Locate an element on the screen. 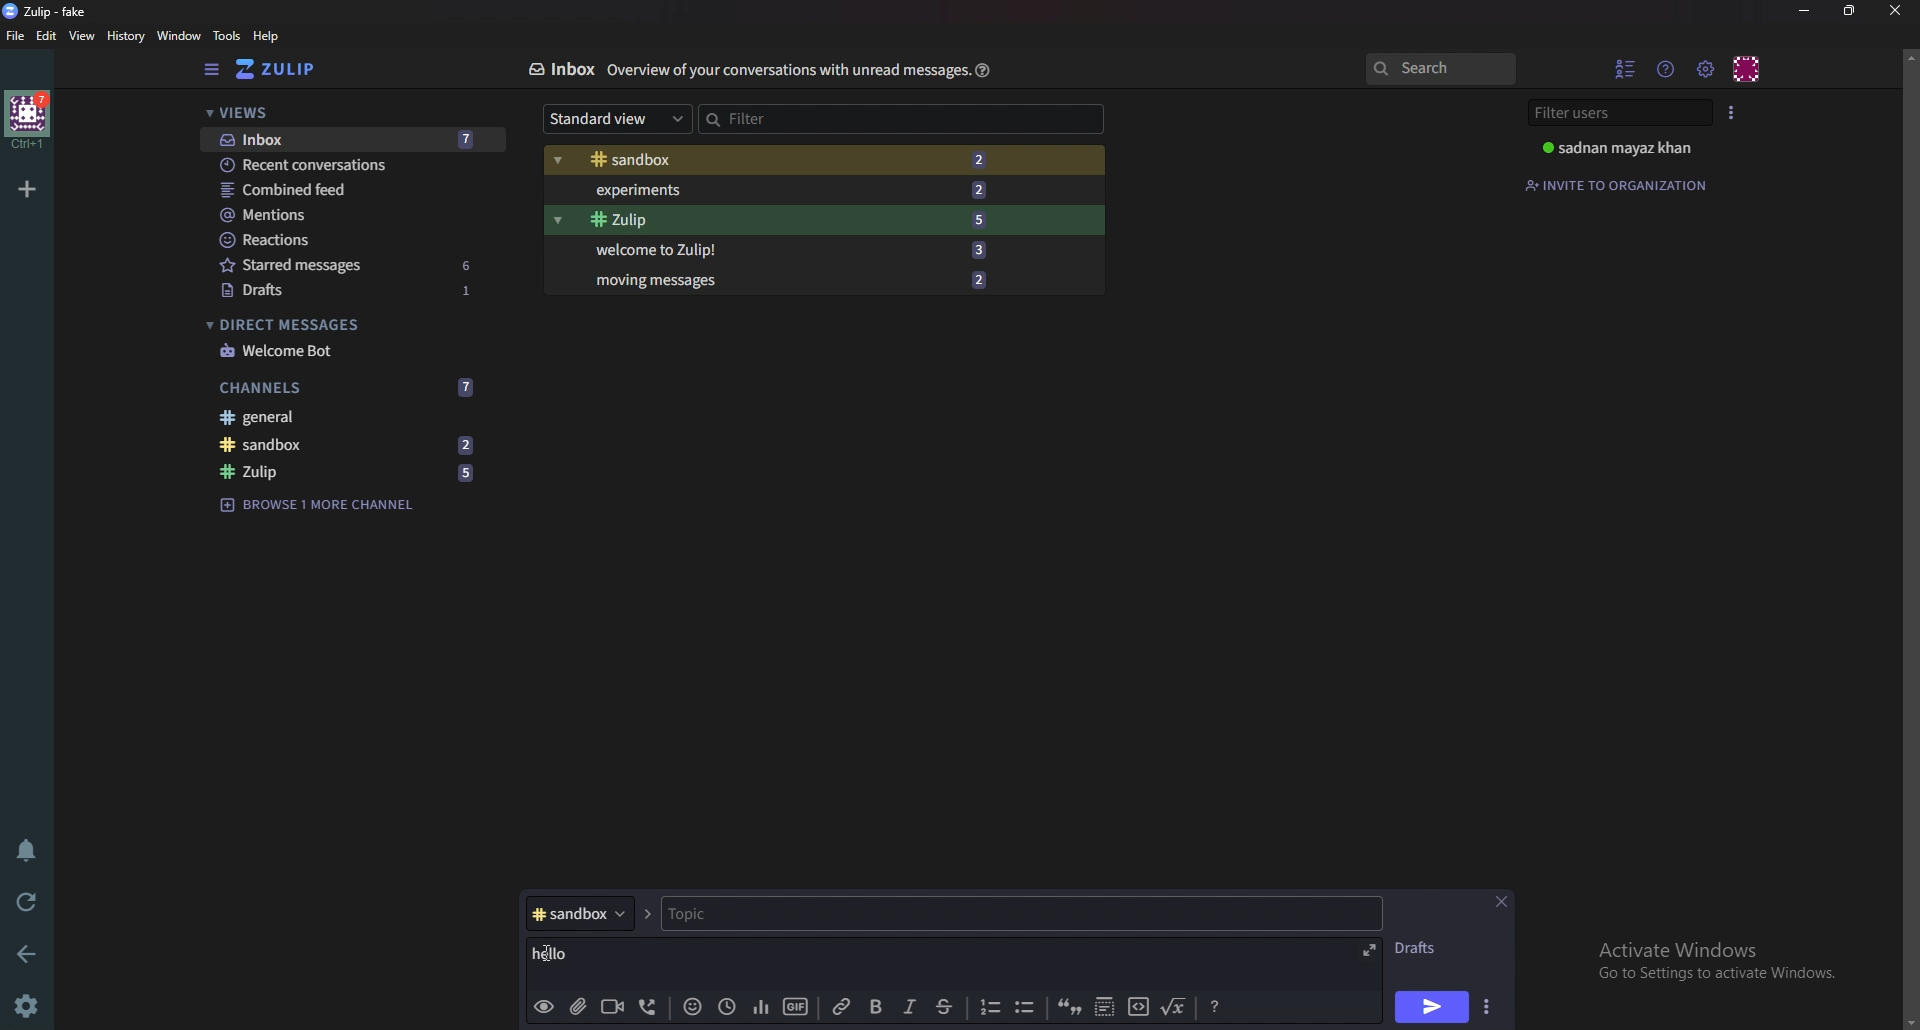 The image size is (1920, 1030). Number list is located at coordinates (990, 1006).